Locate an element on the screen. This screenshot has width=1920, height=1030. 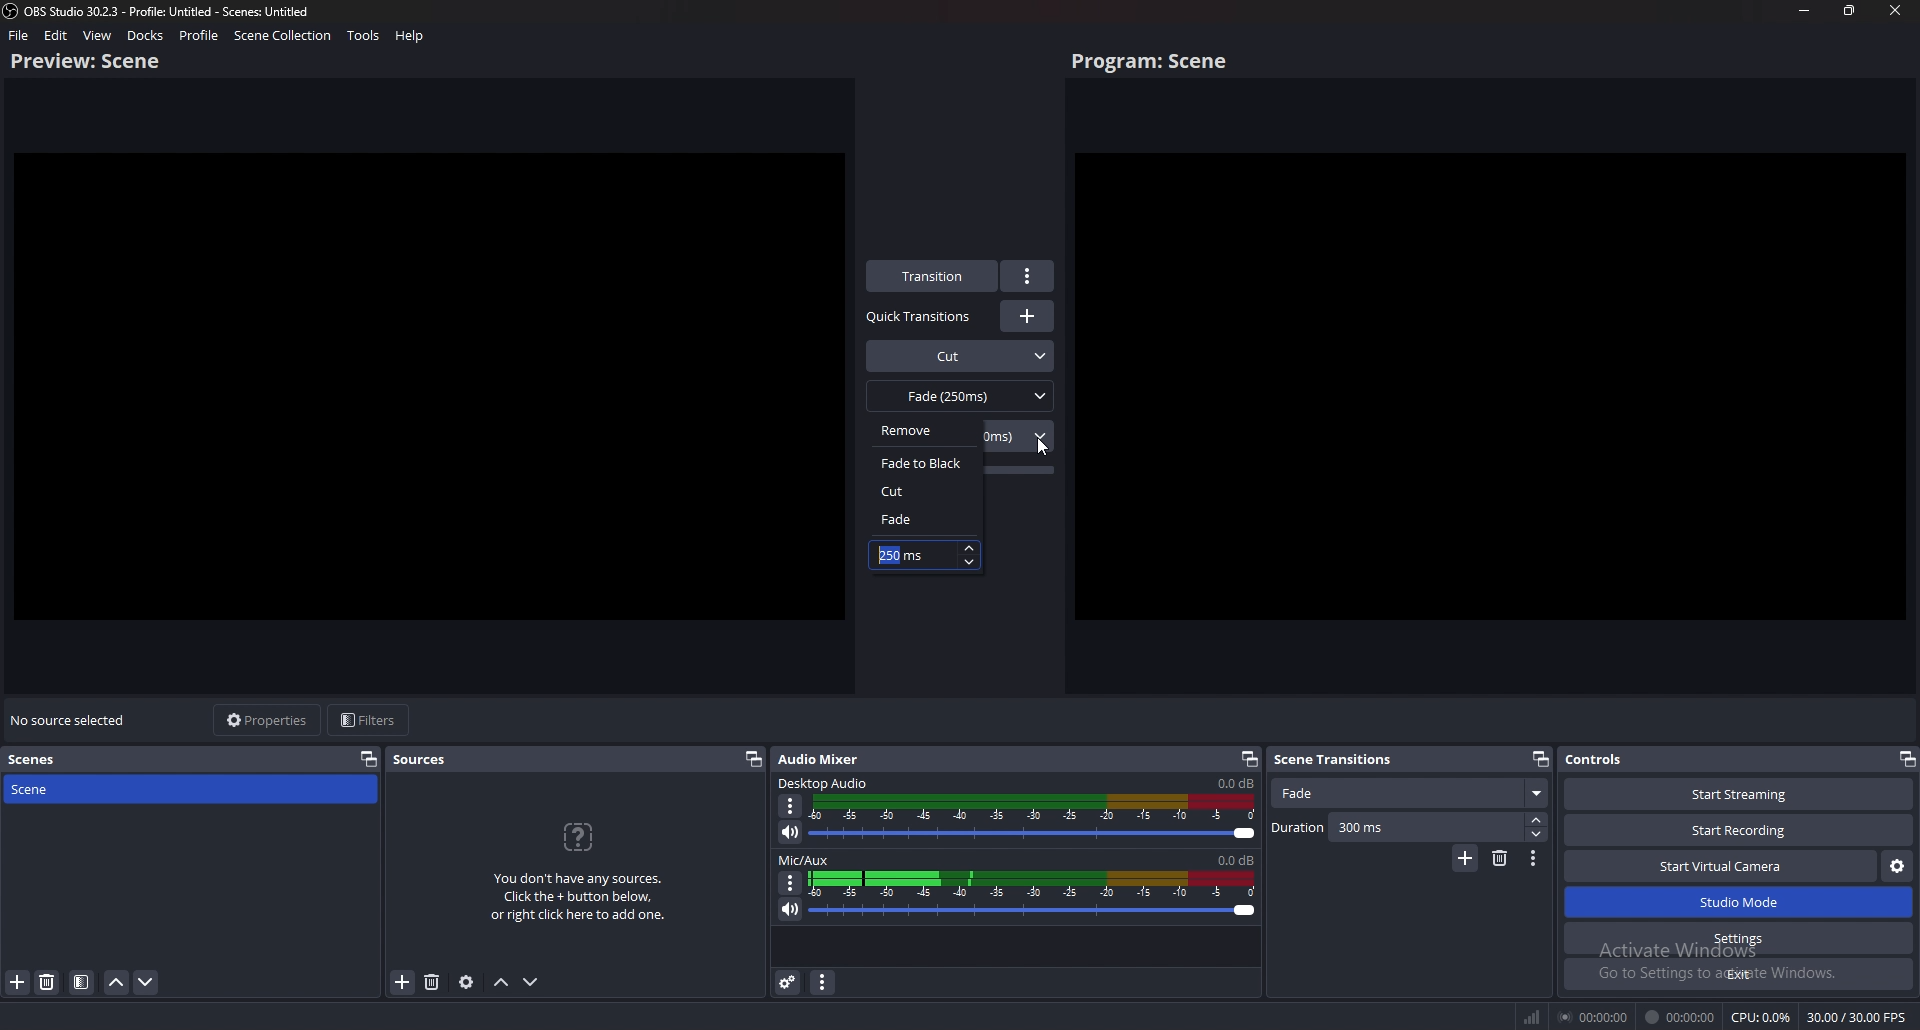
program scene is located at coordinates (1154, 62).